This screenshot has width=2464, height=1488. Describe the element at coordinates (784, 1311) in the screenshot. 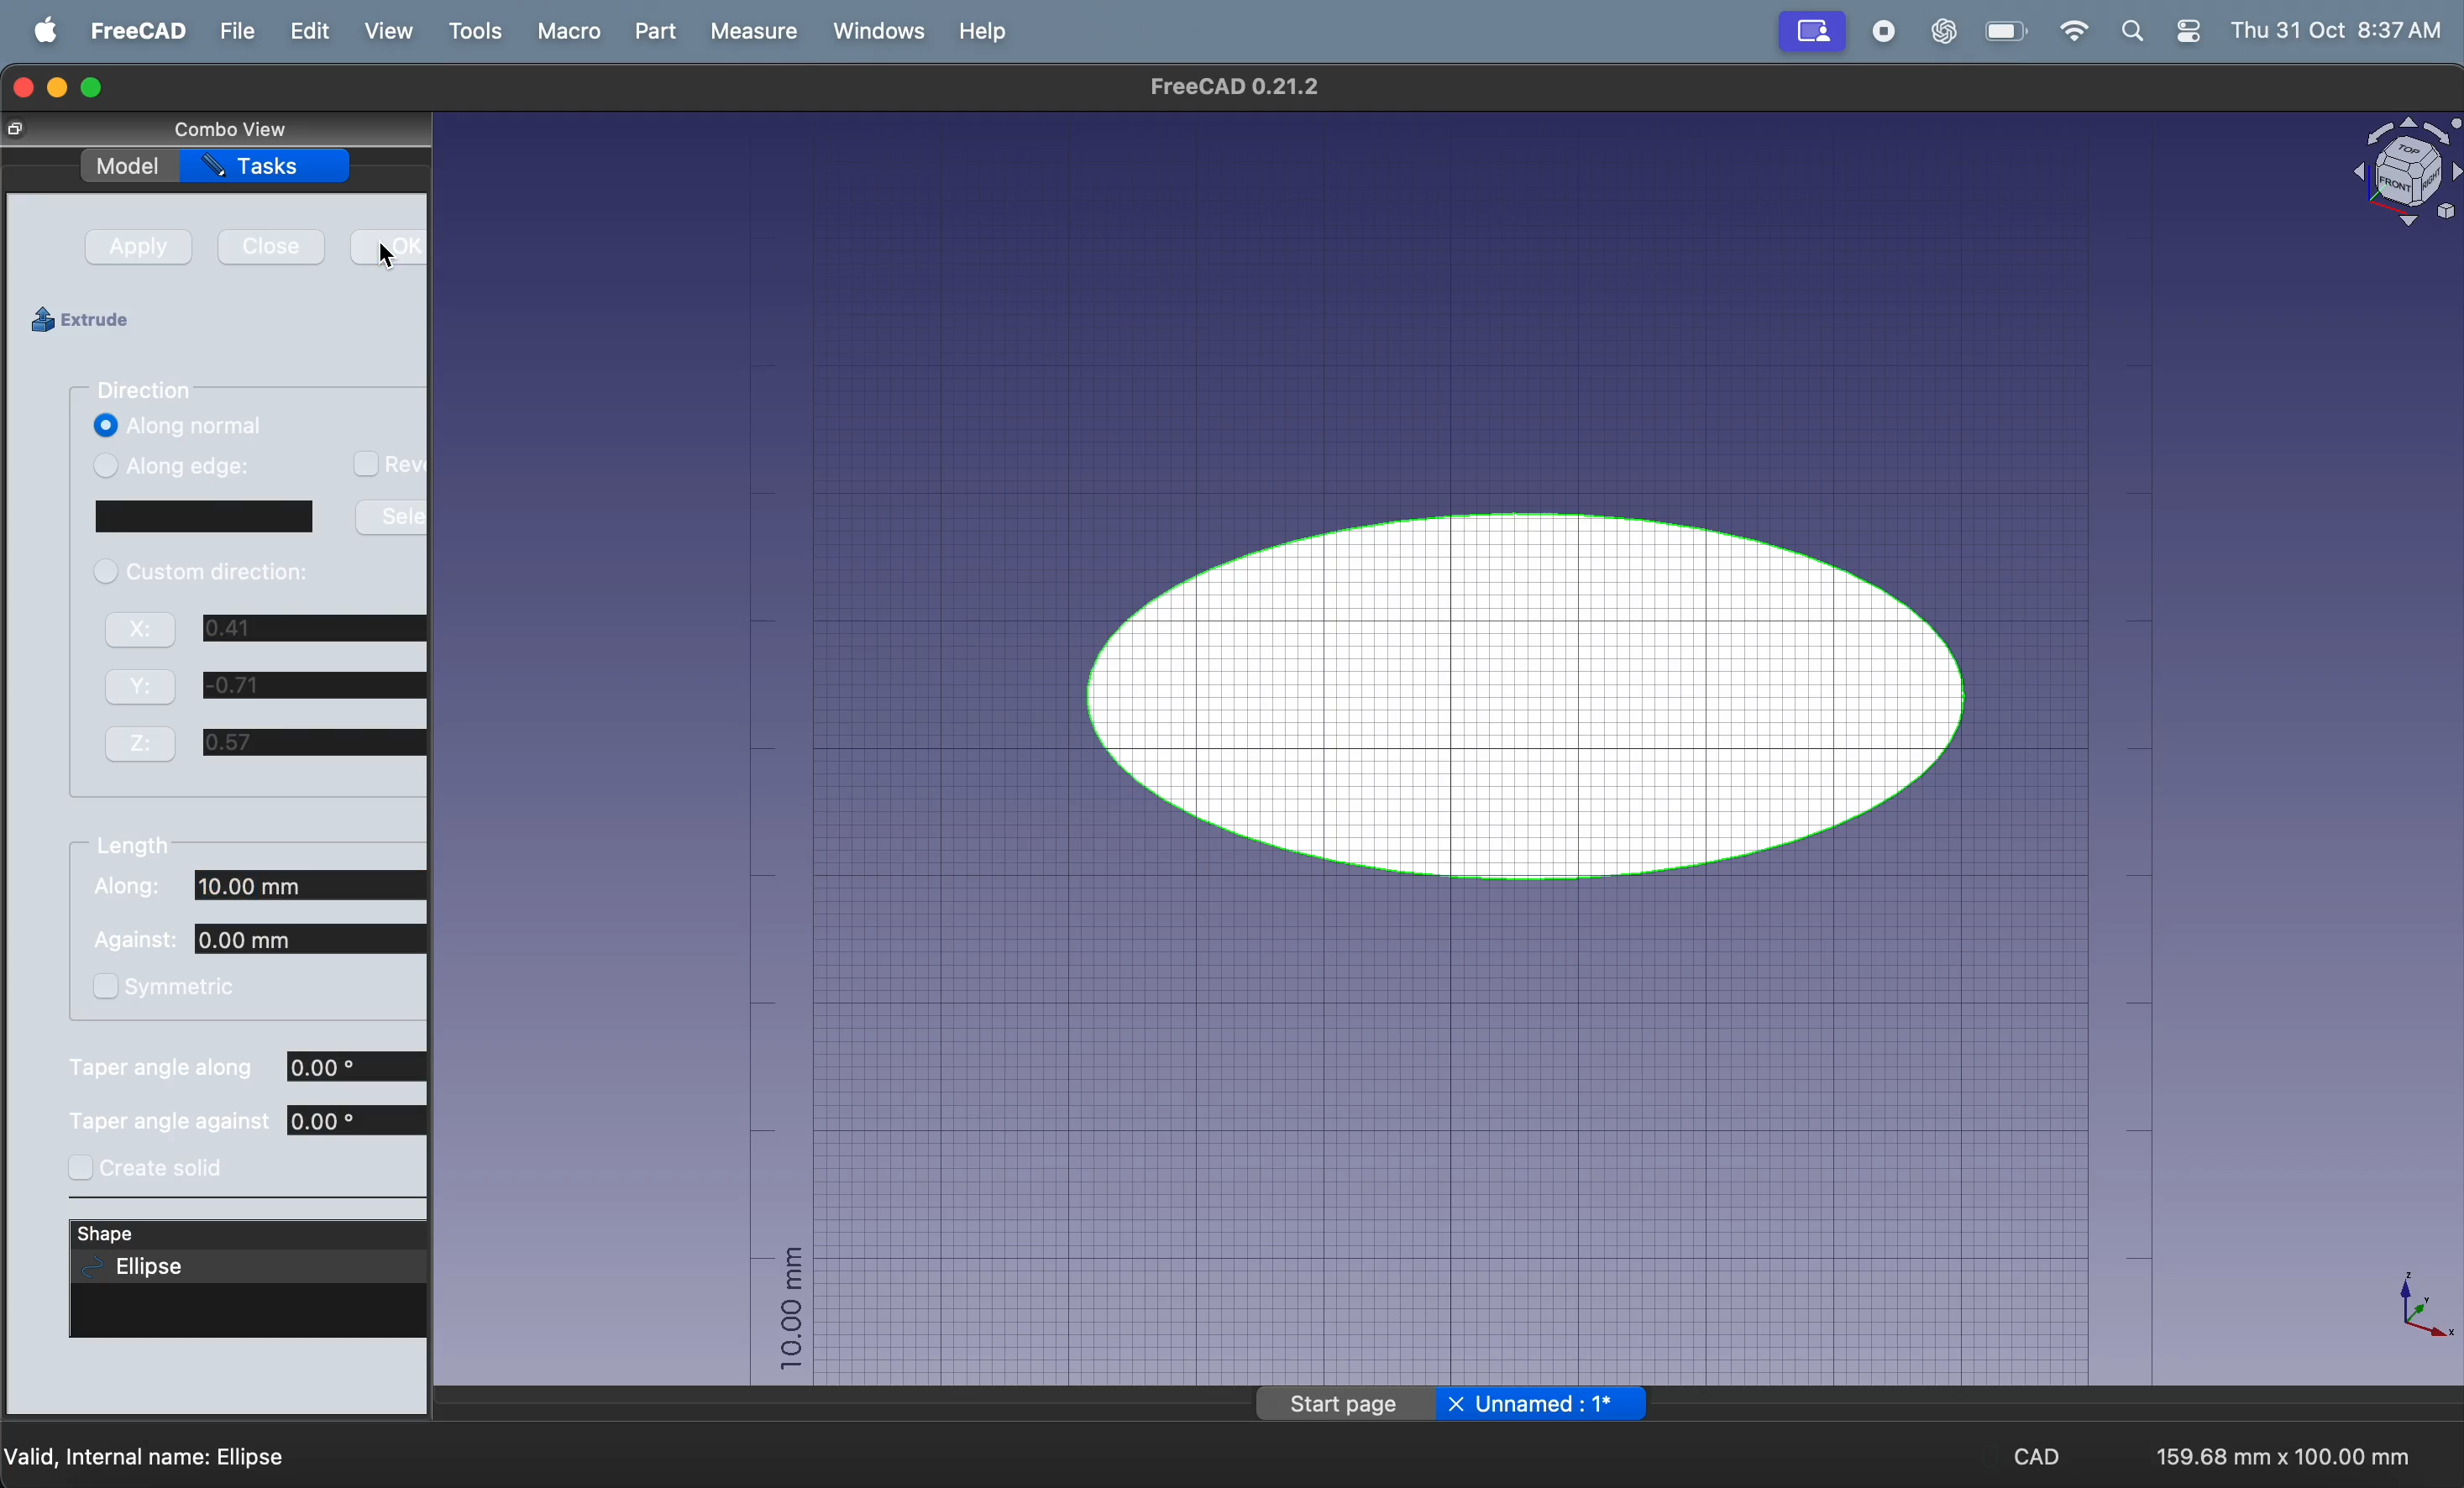

I see `10.mm` at that location.